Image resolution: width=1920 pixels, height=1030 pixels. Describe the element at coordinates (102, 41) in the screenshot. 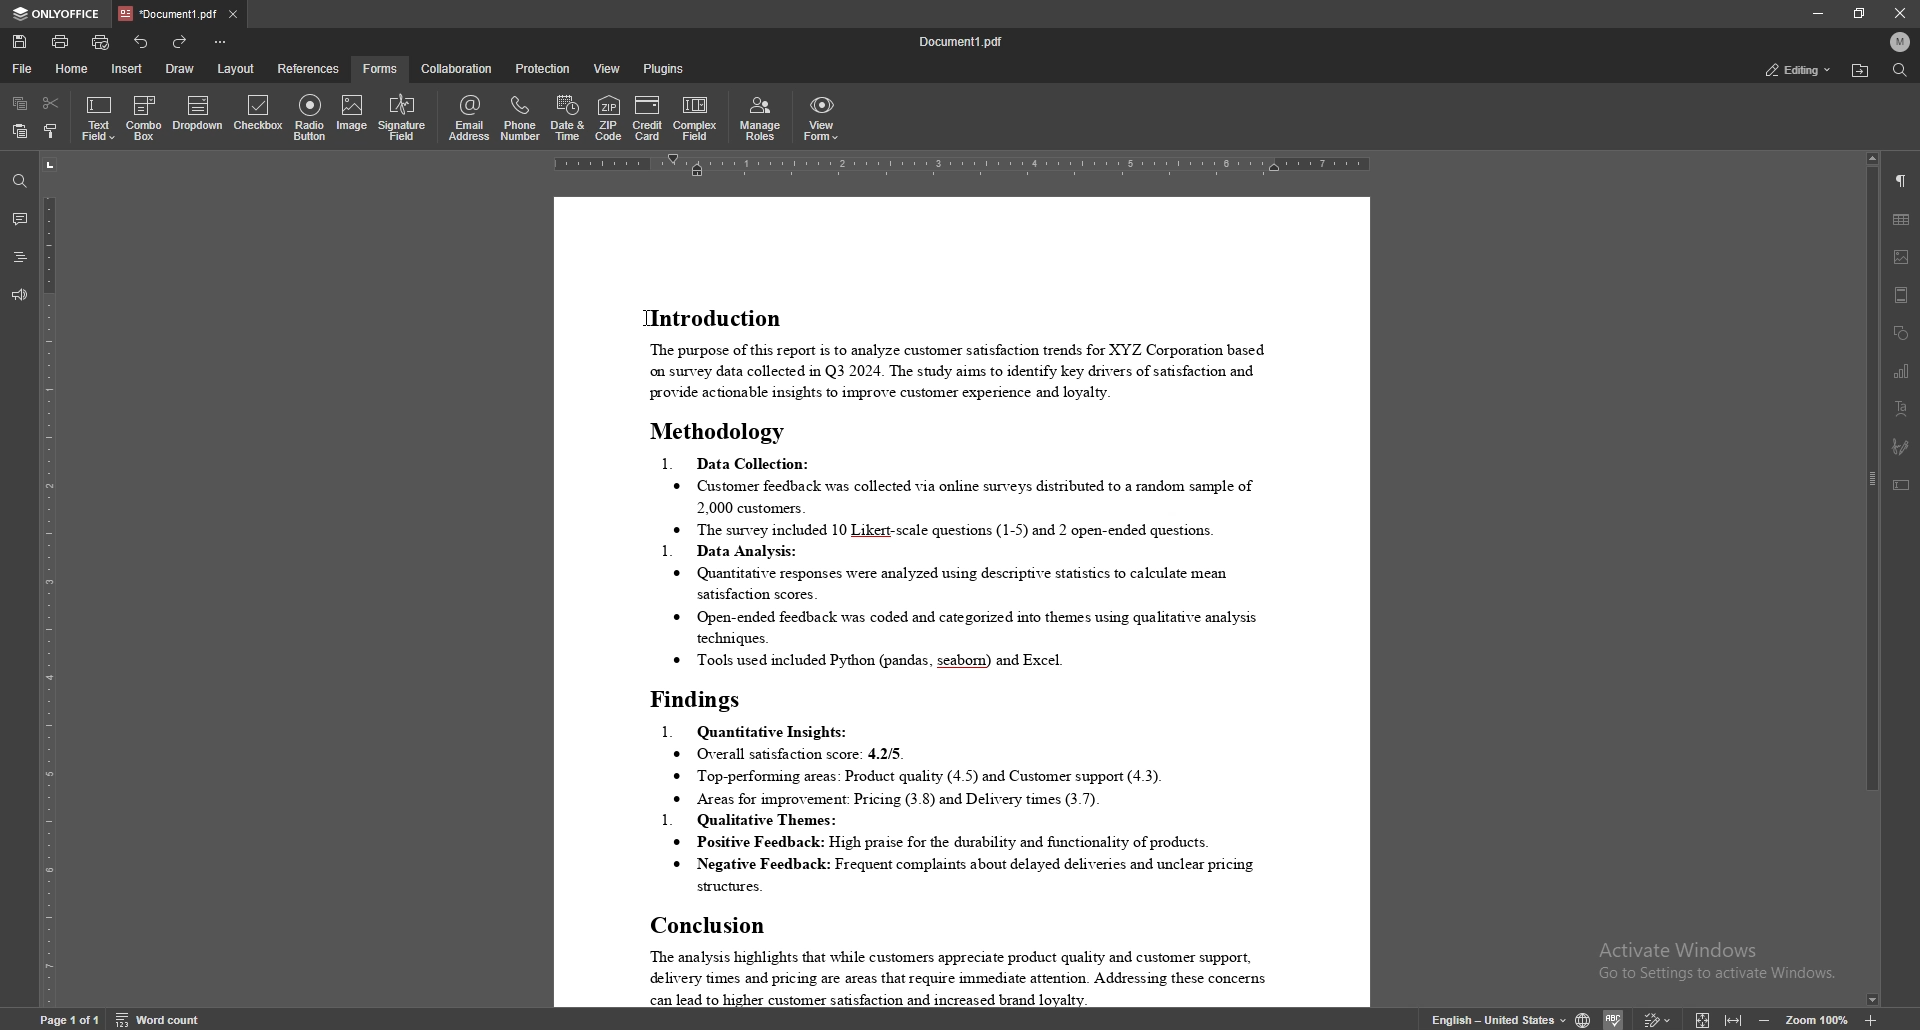

I see `quick print` at that location.